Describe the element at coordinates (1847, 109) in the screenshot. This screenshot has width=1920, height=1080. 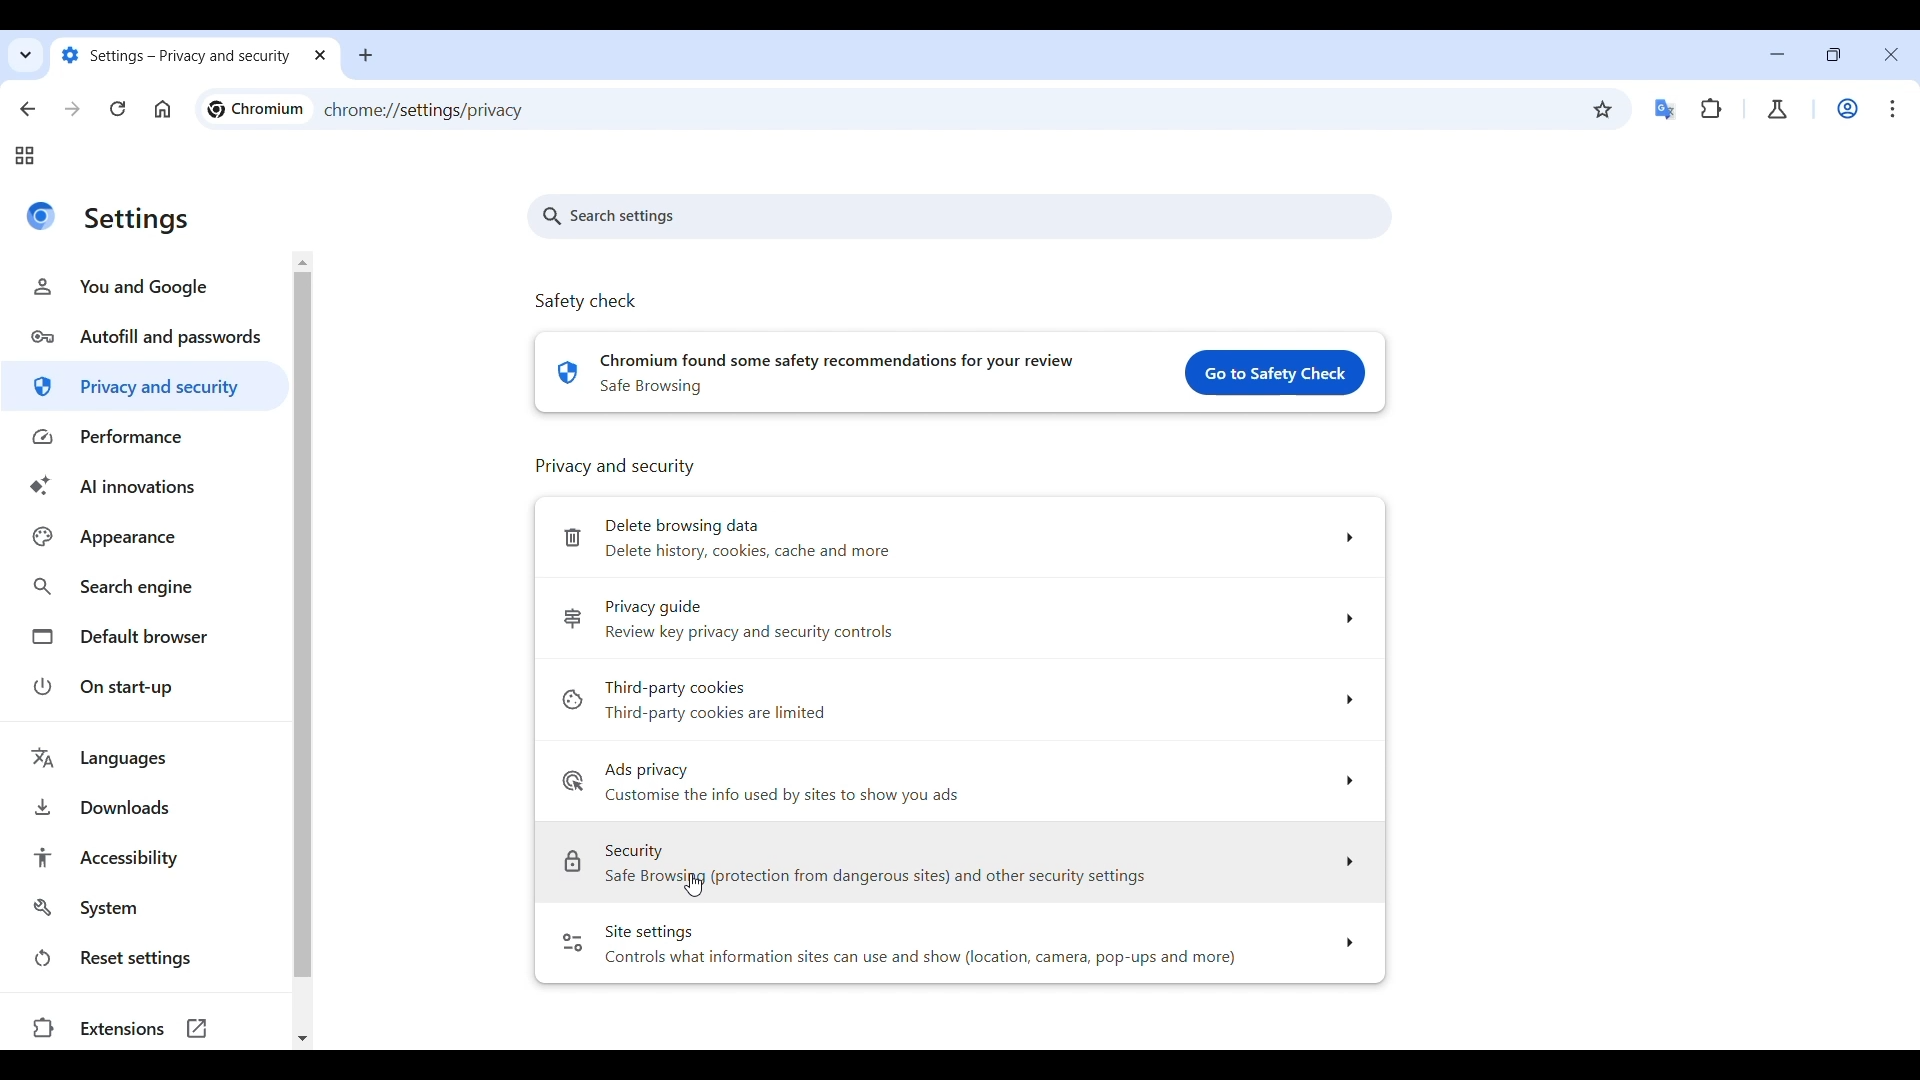
I see `Work` at that location.